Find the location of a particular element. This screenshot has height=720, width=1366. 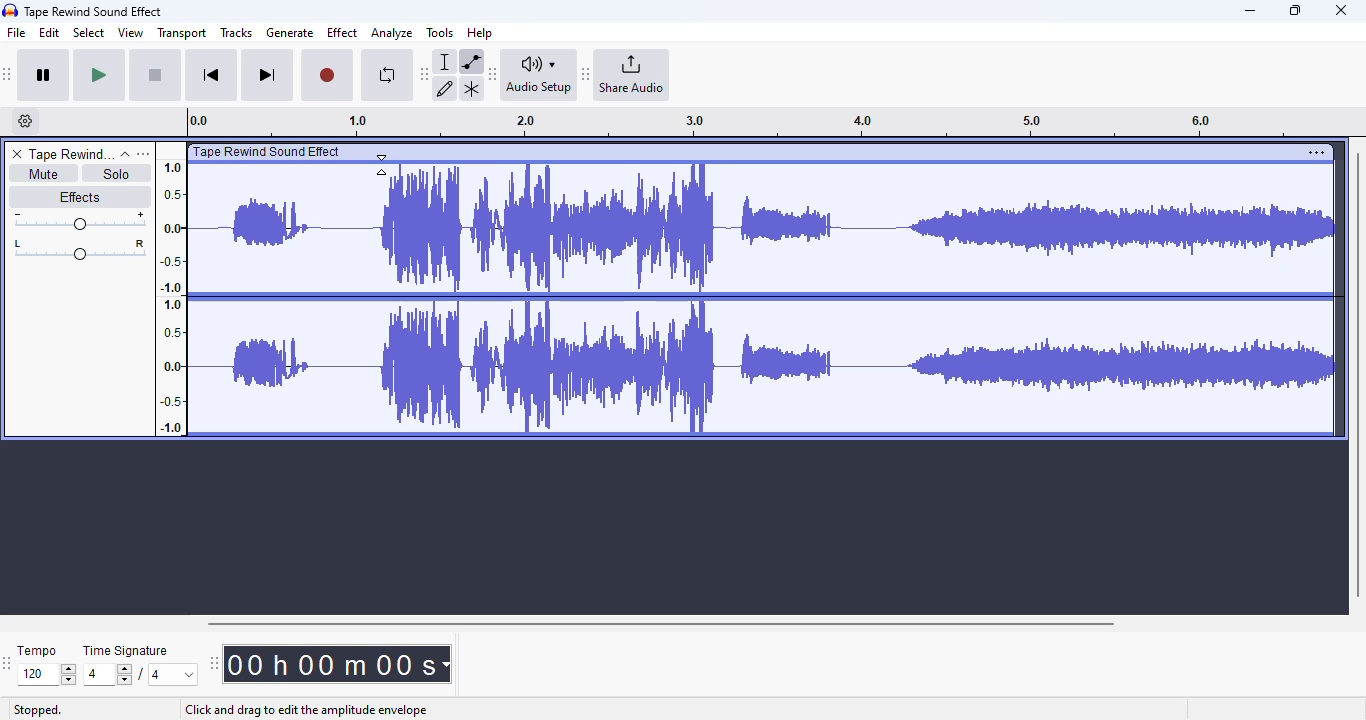

record is located at coordinates (327, 76).